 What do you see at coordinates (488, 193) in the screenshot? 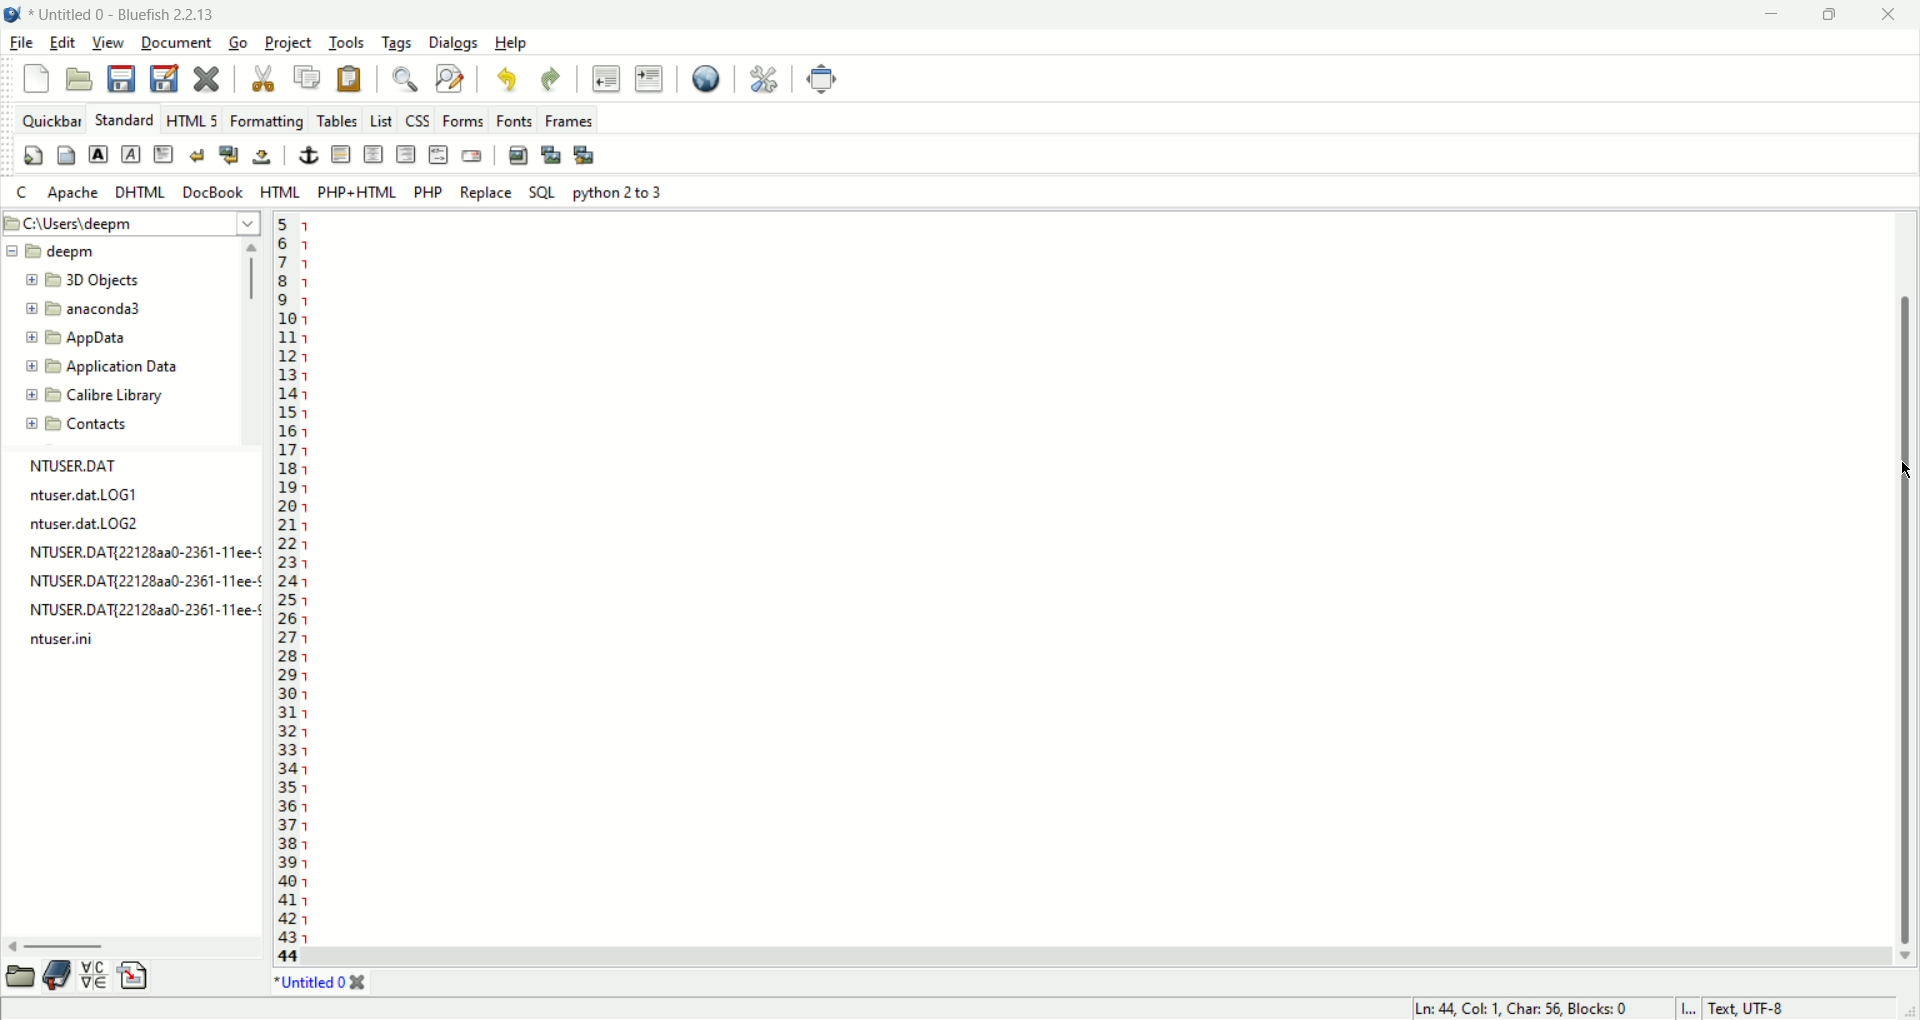
I see `Replace` at bounding box center [488, 193].